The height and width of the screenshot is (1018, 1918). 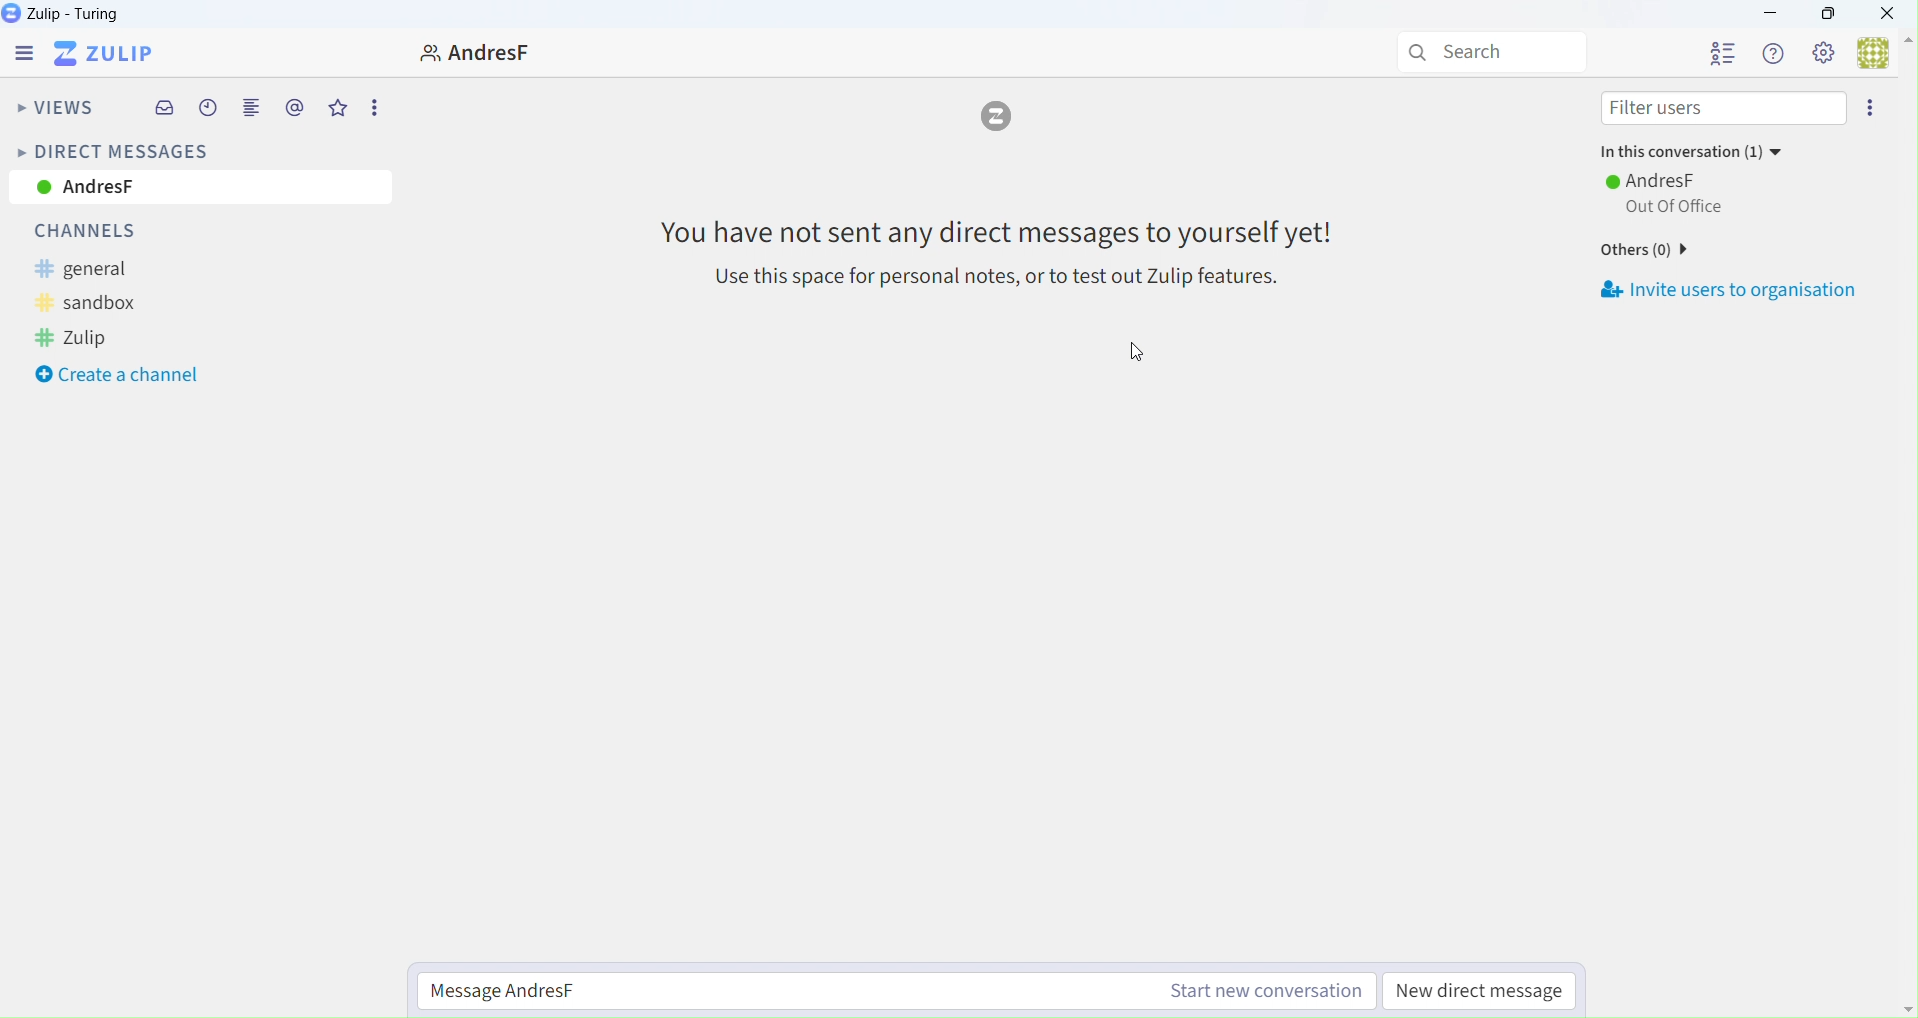 What do you see at coordinates (1825, 55) in the screenshot?
I see `Settings` at bounding box center [1825, 55].